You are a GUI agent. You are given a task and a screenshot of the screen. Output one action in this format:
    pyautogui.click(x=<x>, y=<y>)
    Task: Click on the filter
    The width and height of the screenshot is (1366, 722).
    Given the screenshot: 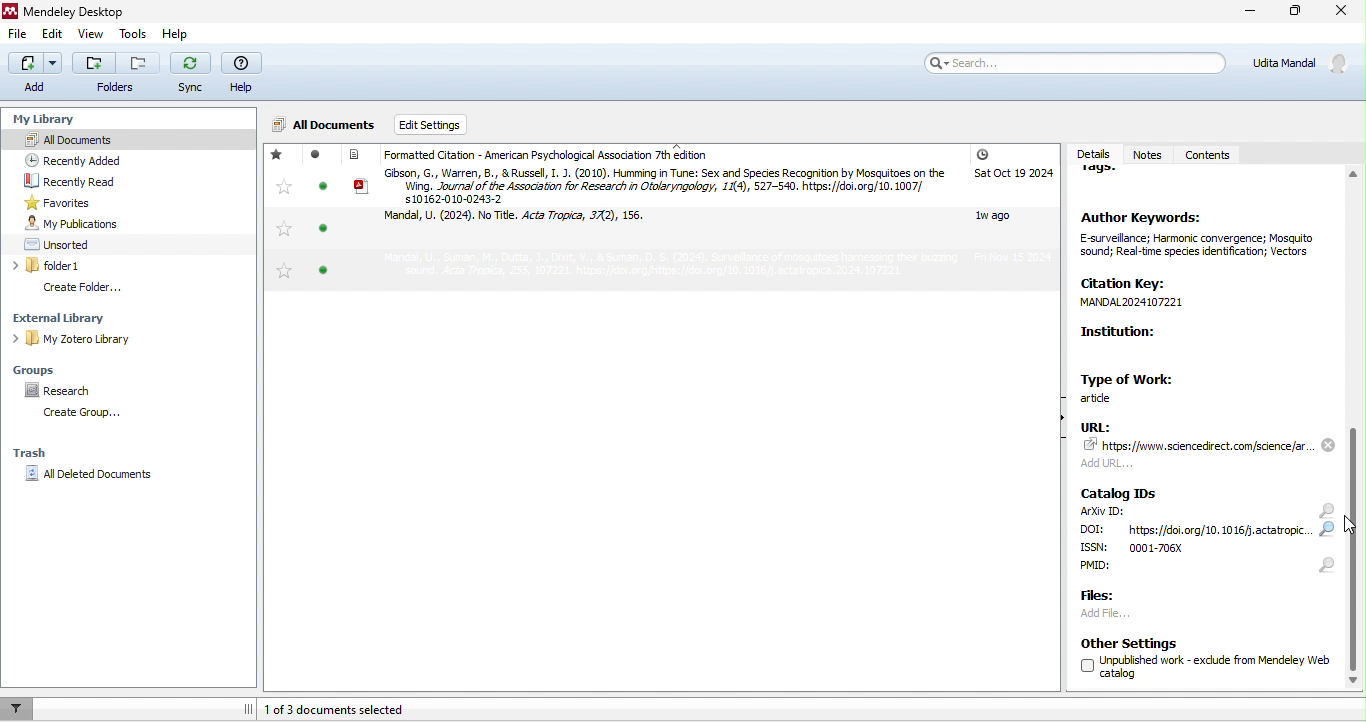 What is the action you would take?
    pyautogui.click(x=18, y=708)
    